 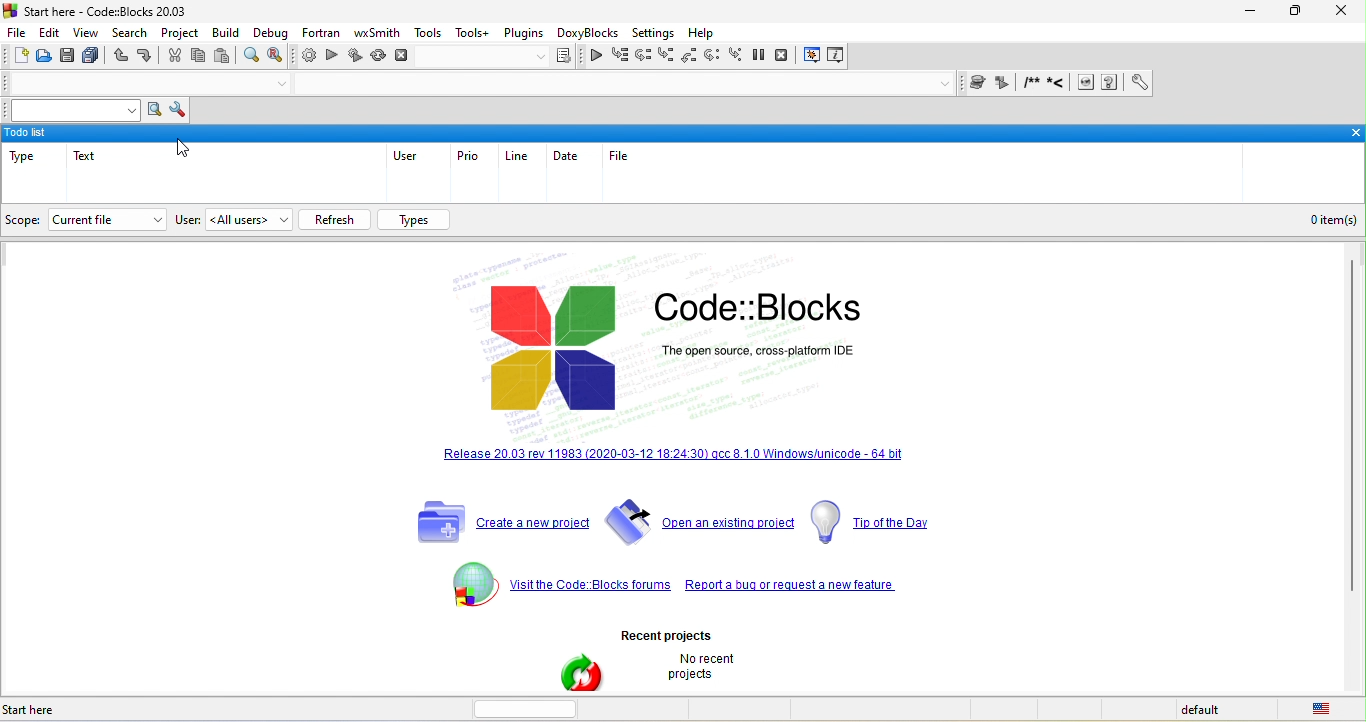 I want to click on tip of the day, so click(x=882, y=526).